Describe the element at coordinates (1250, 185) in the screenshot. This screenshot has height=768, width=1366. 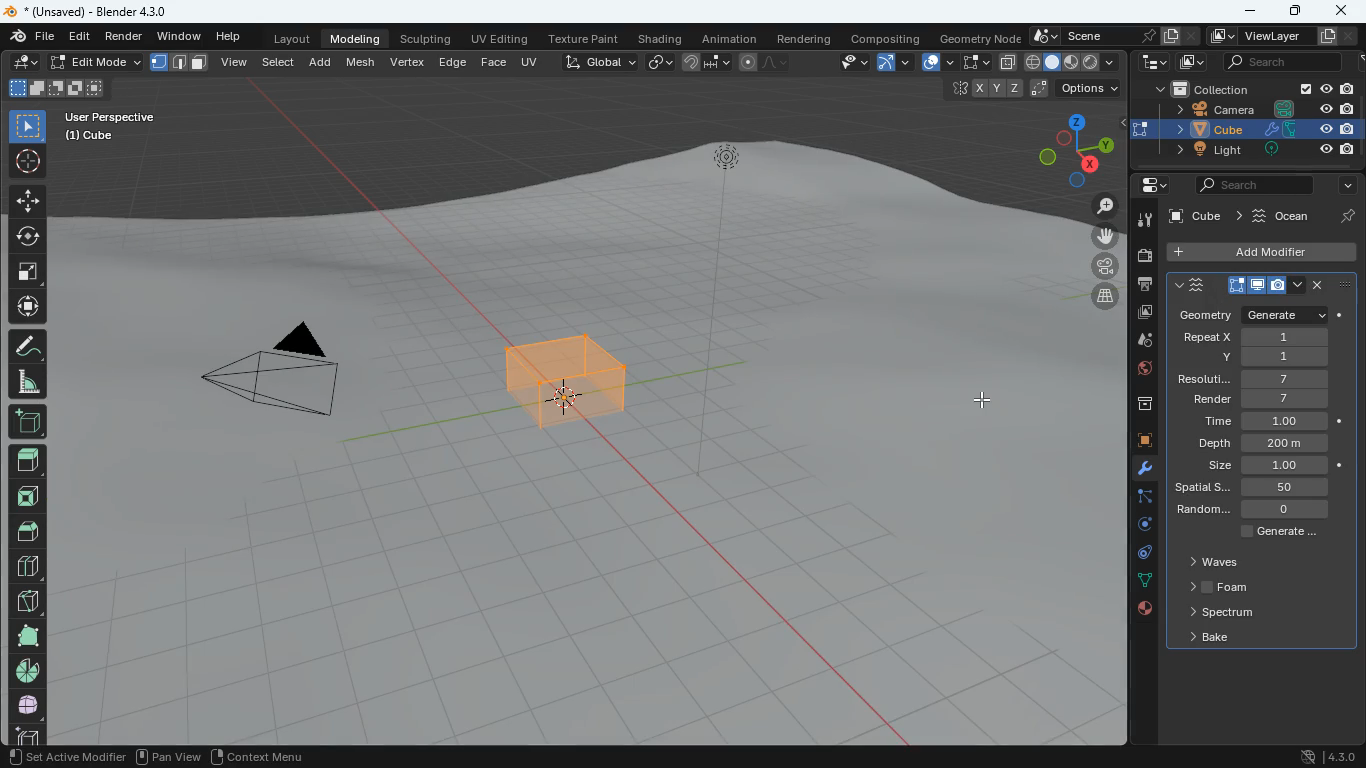
I see `search` at that location.